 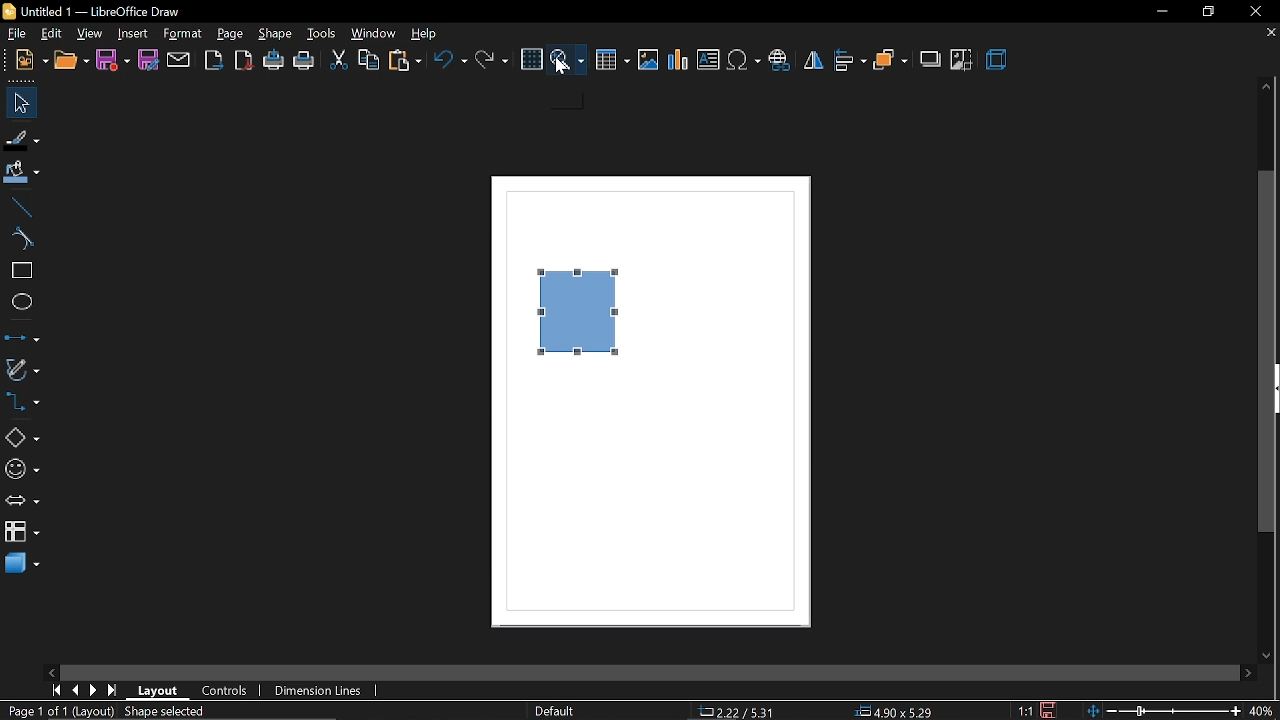 I want to click on arrange, so click(x=890, y=61).